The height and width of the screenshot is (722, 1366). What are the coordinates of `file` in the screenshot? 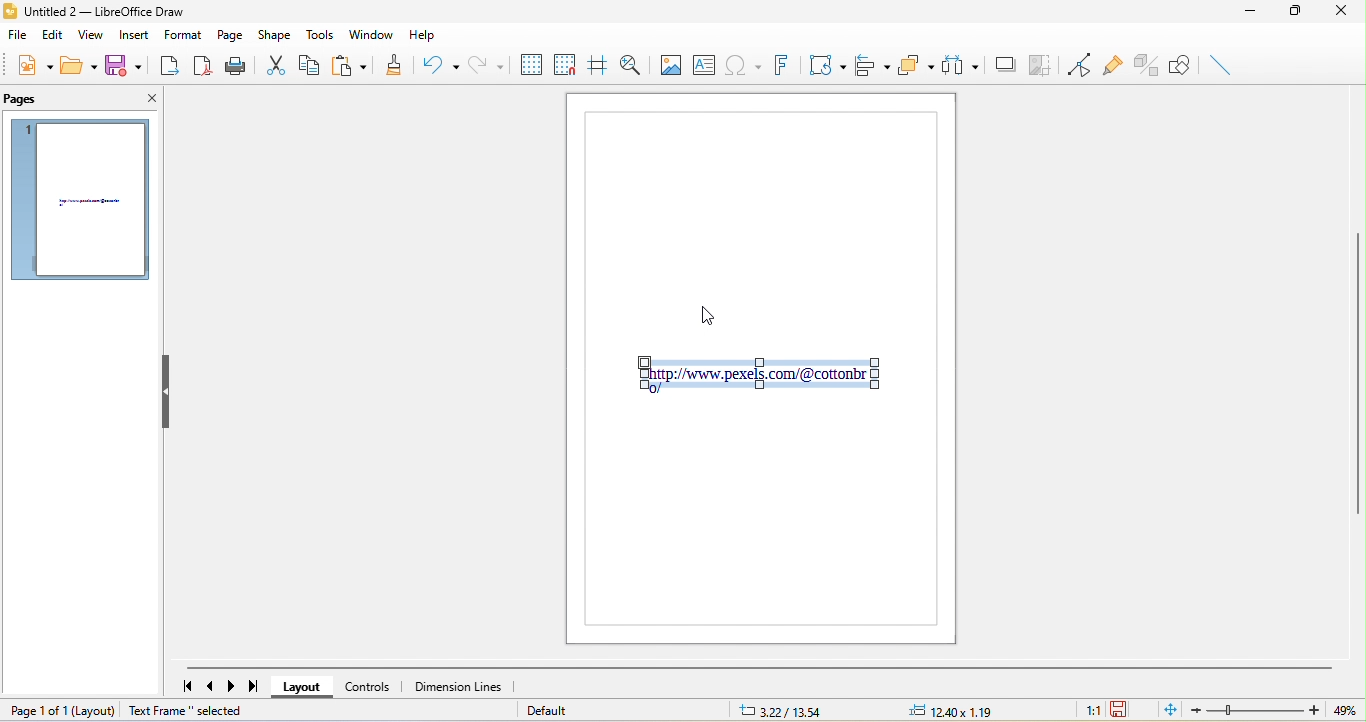 It's located at (15, 35).